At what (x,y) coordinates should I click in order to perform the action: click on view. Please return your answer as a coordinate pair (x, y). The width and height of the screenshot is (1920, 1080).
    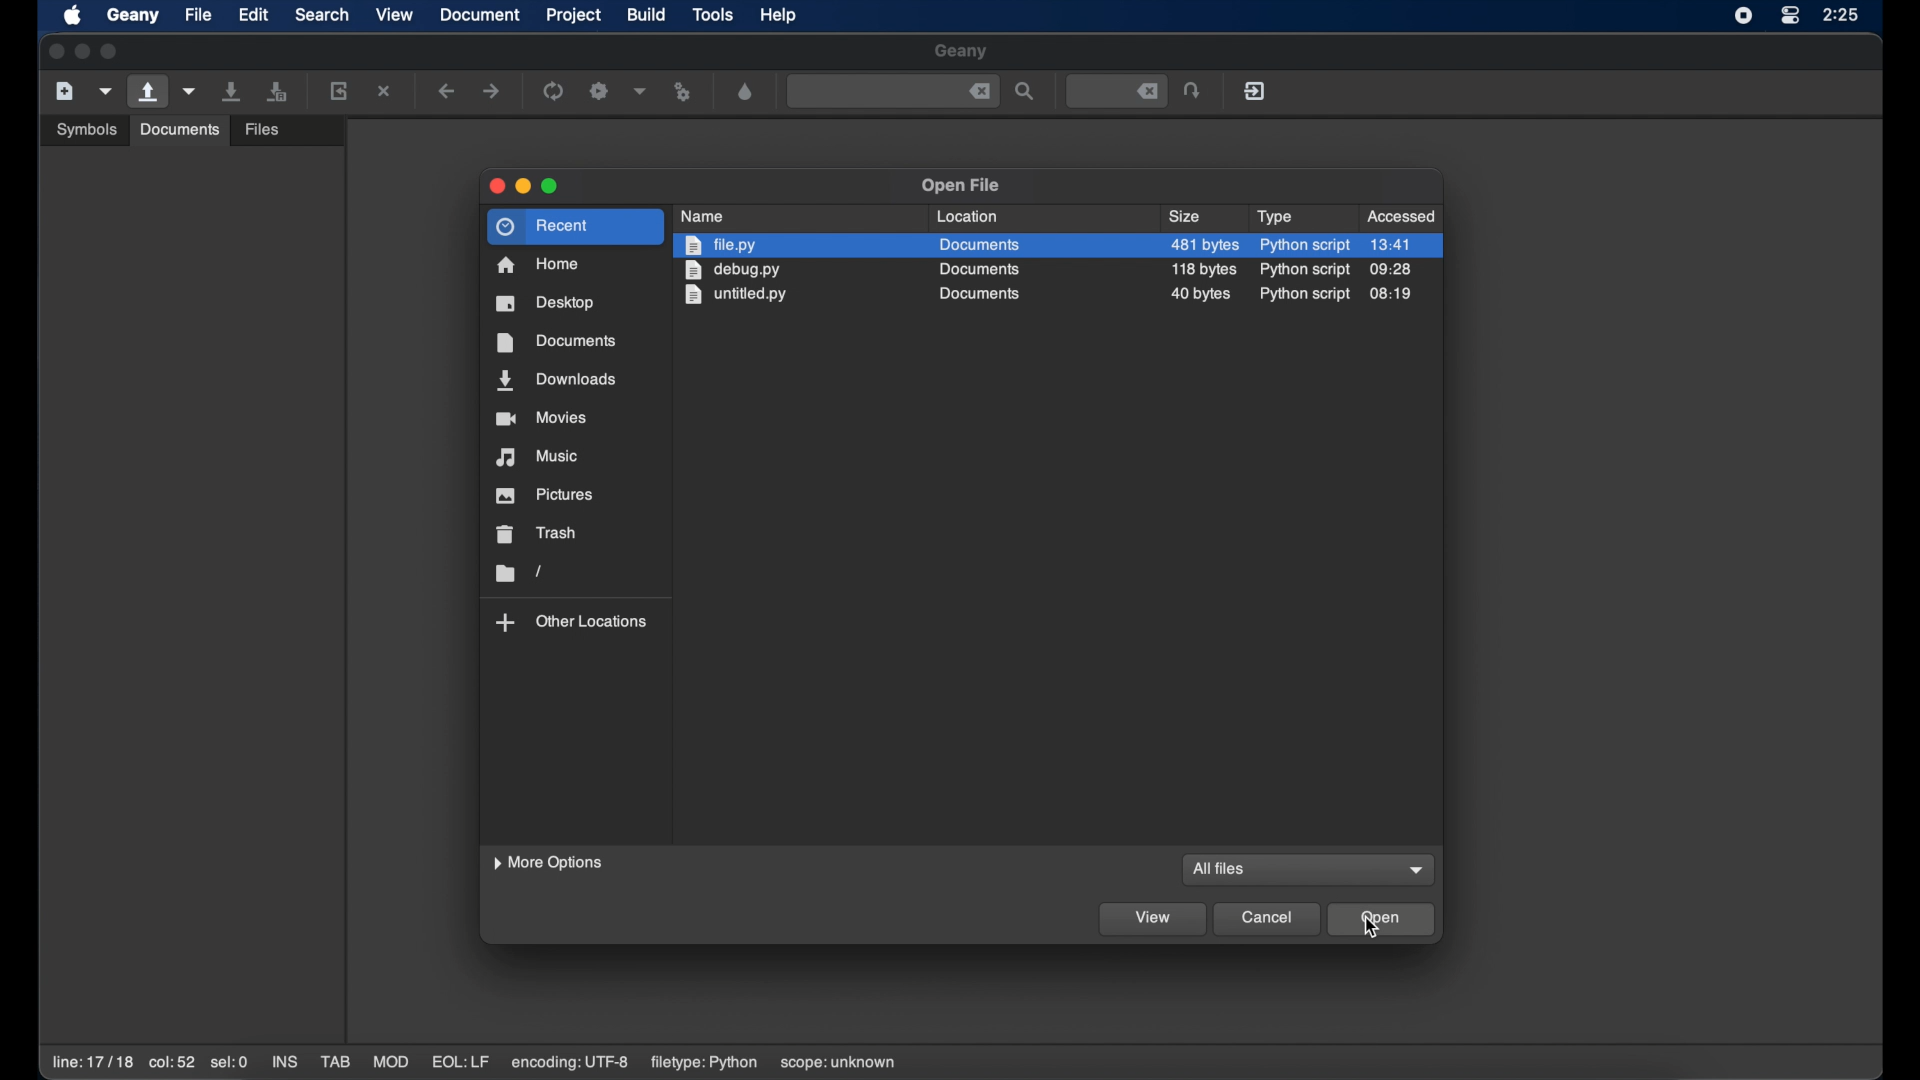
    Looking at the image, I should click on (395, 15).